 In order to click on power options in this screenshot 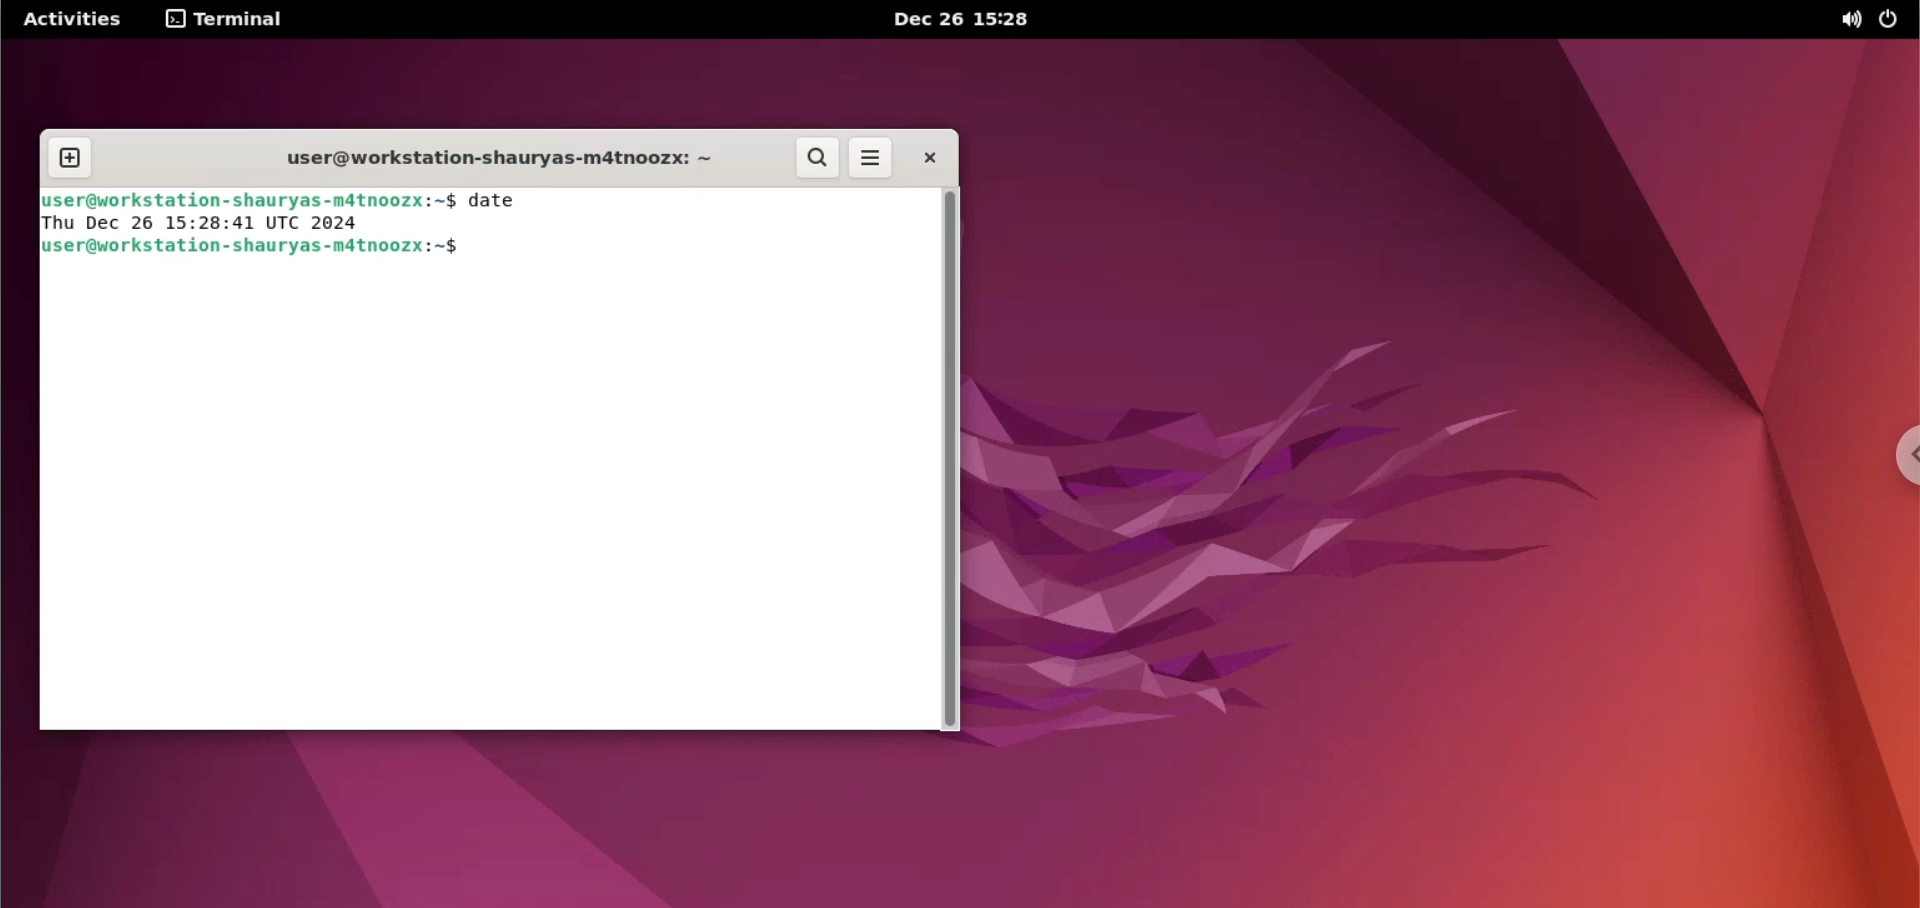, I will do `click(1887, 19)`.